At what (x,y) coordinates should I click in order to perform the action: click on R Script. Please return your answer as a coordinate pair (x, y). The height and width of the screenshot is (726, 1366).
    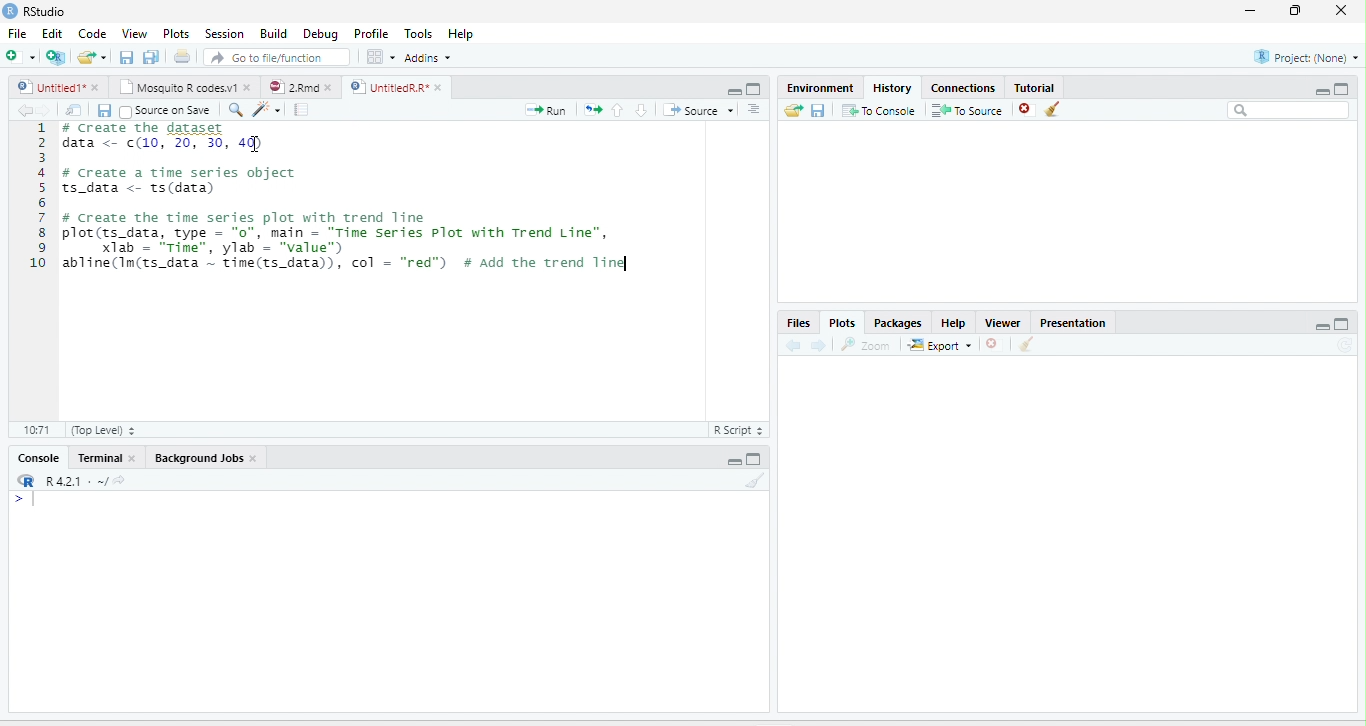
    Looking at the image, I should click on (739, 430).